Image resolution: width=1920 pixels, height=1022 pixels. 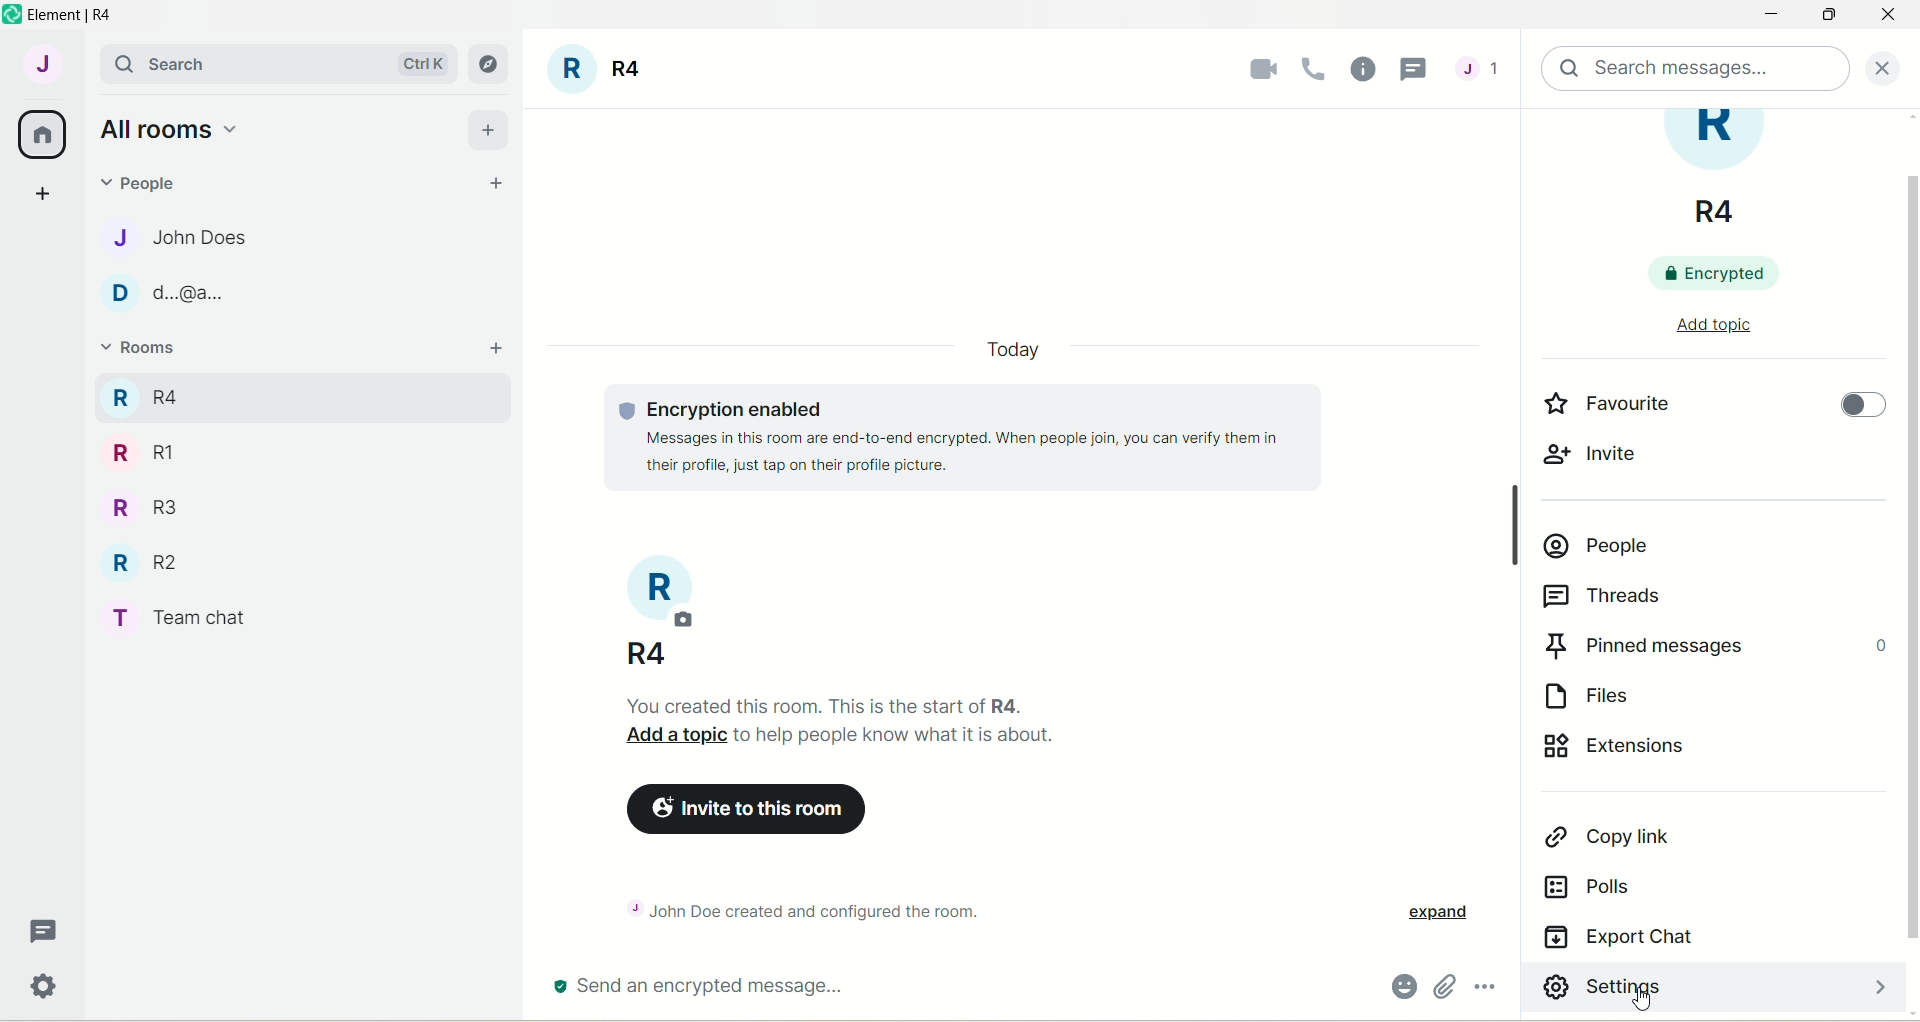 I want to click on R RI, so click(x=143, y=452).